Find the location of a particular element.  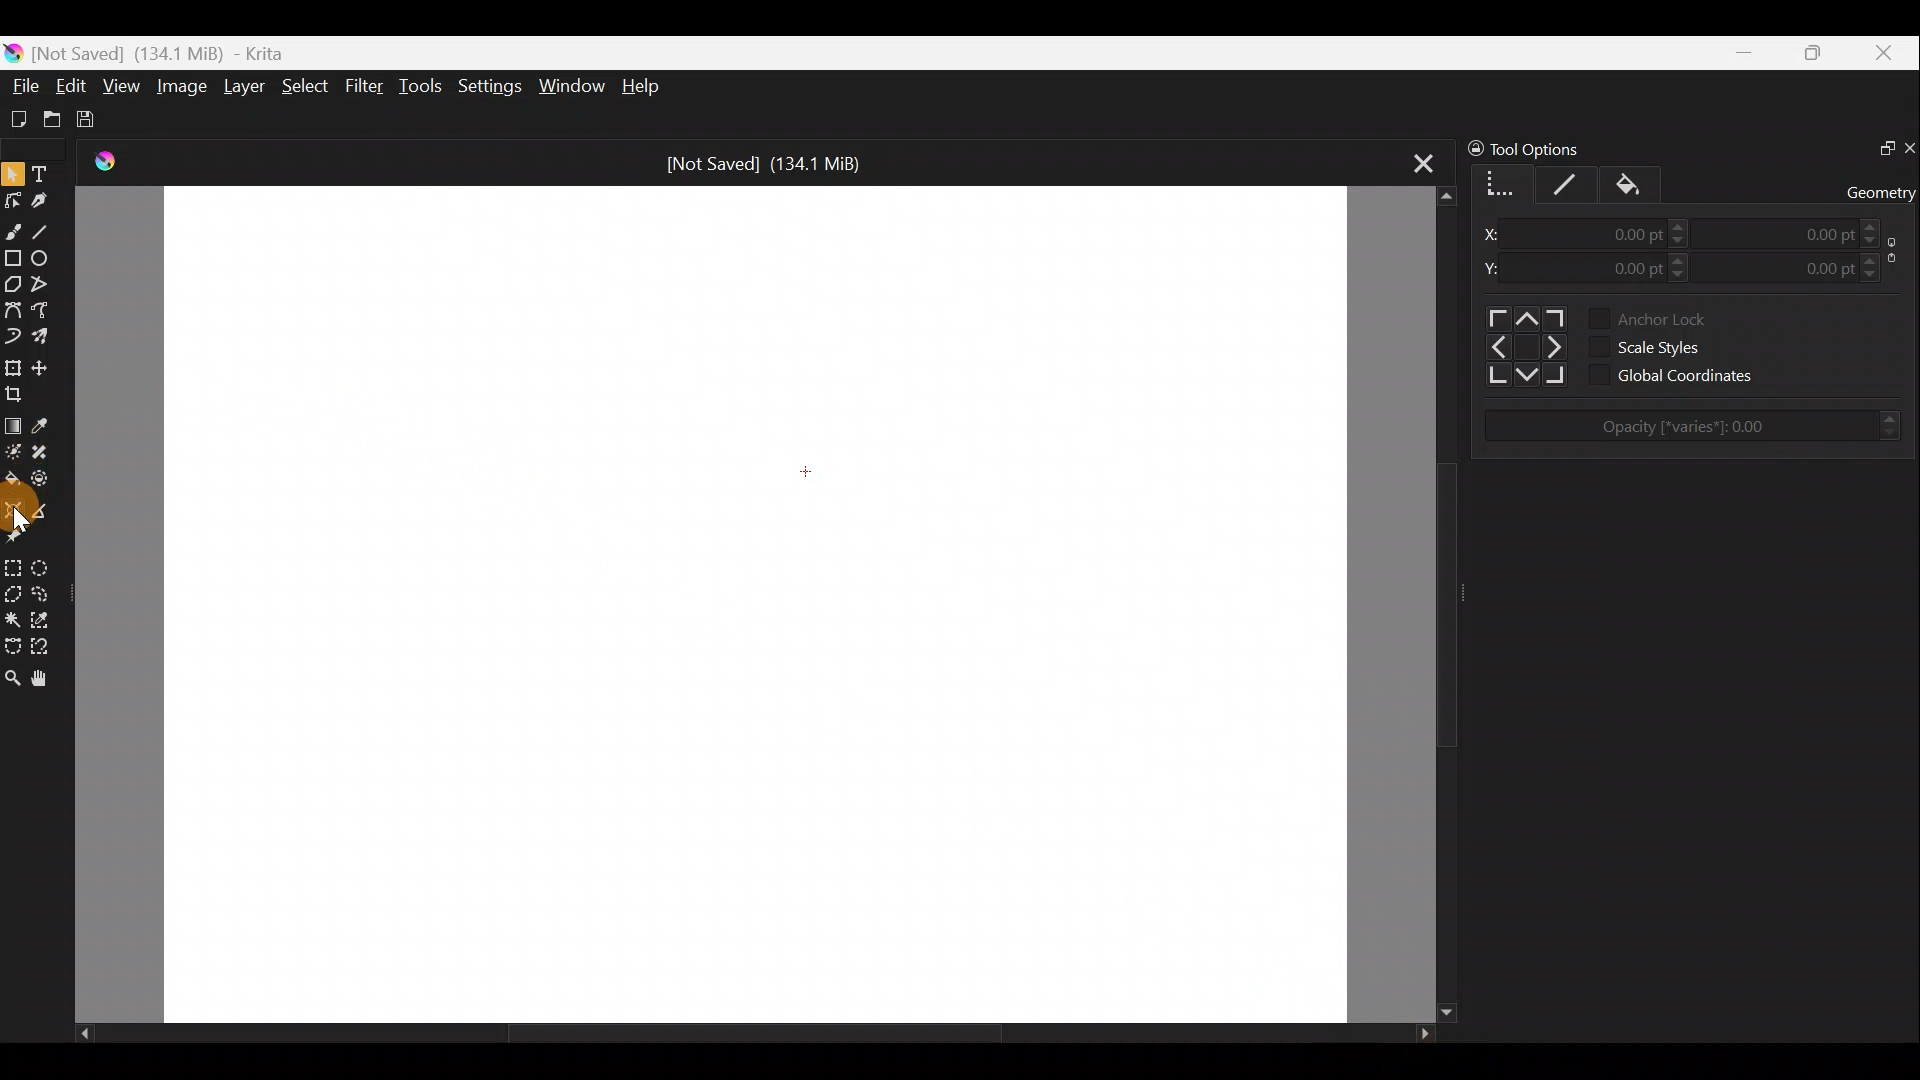

Crop an image is located at coordinates (19, 392).